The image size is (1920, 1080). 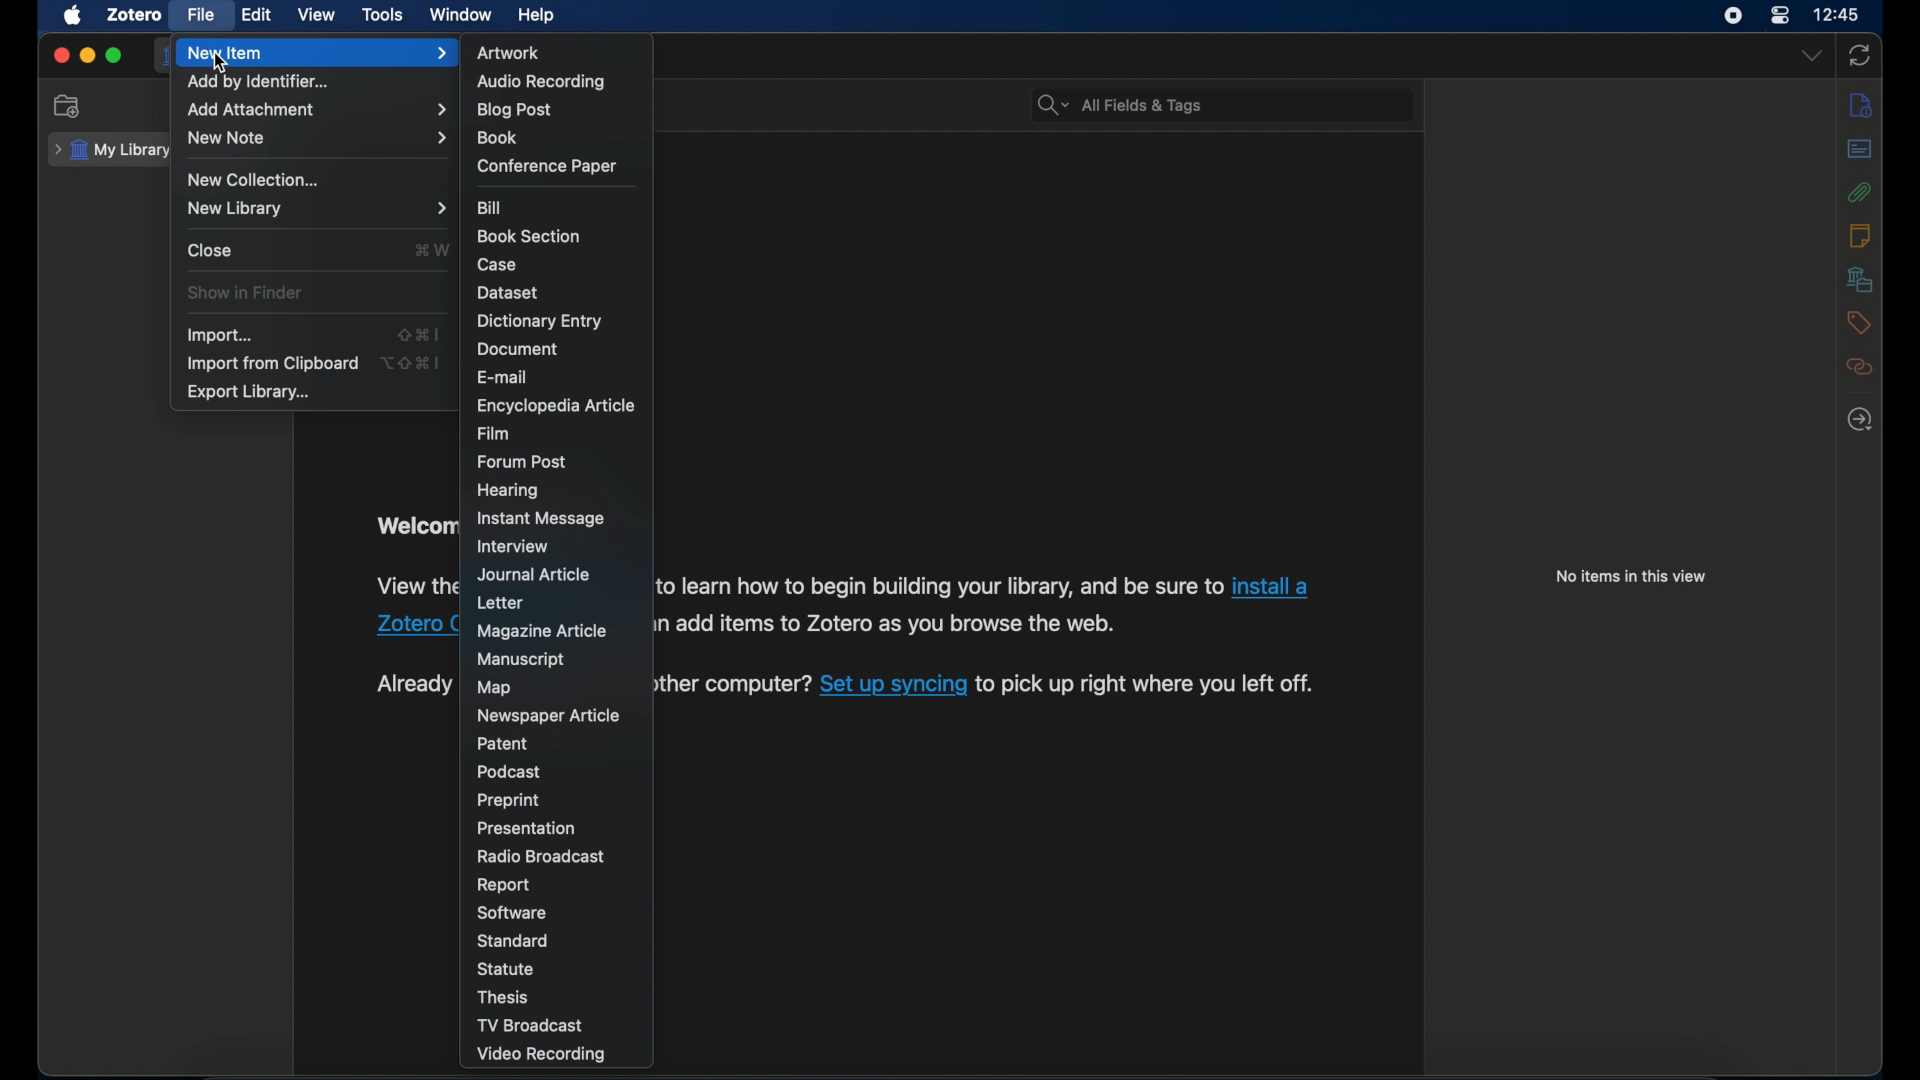 I want to click on dropdown, so click(x=1812, y=54).